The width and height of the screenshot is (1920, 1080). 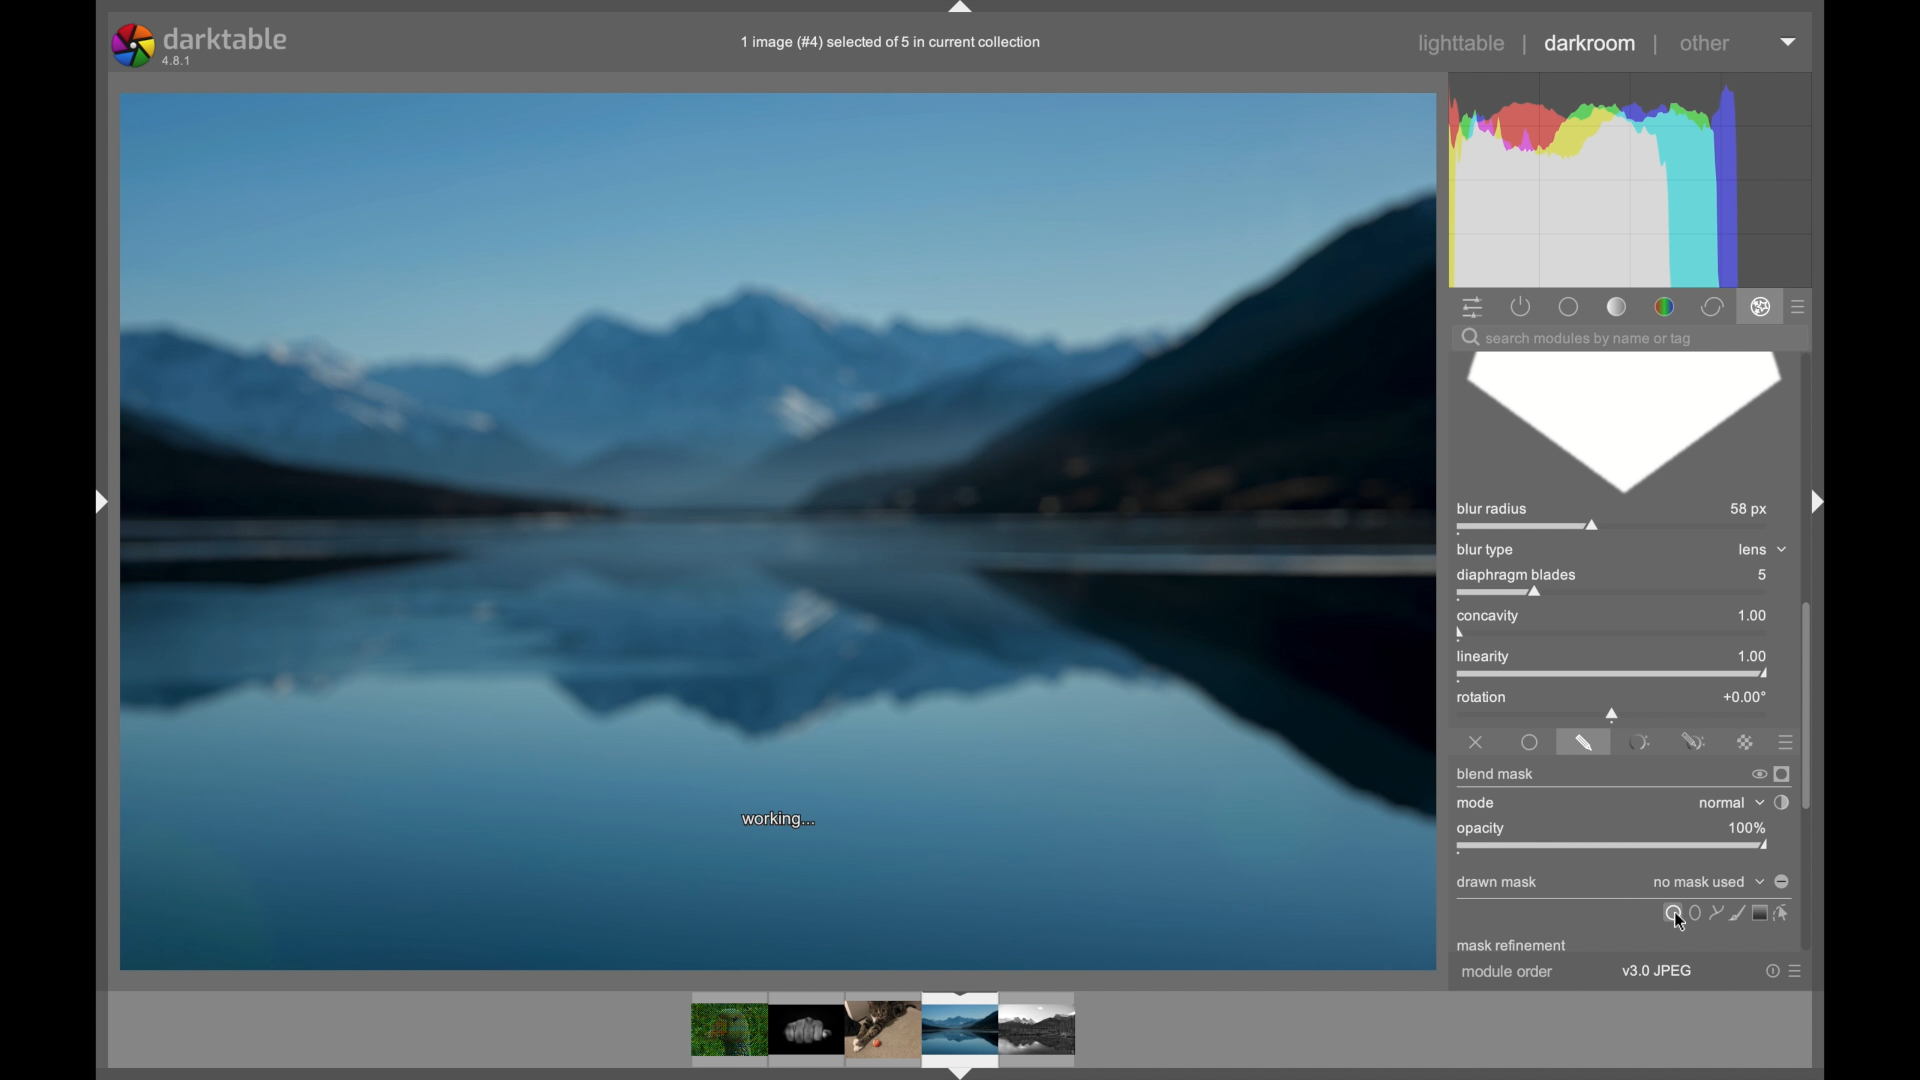 What do you see at coordinates (1780, 740) in the screenshot?
I see `presets` at bounding box center [1780, 740].